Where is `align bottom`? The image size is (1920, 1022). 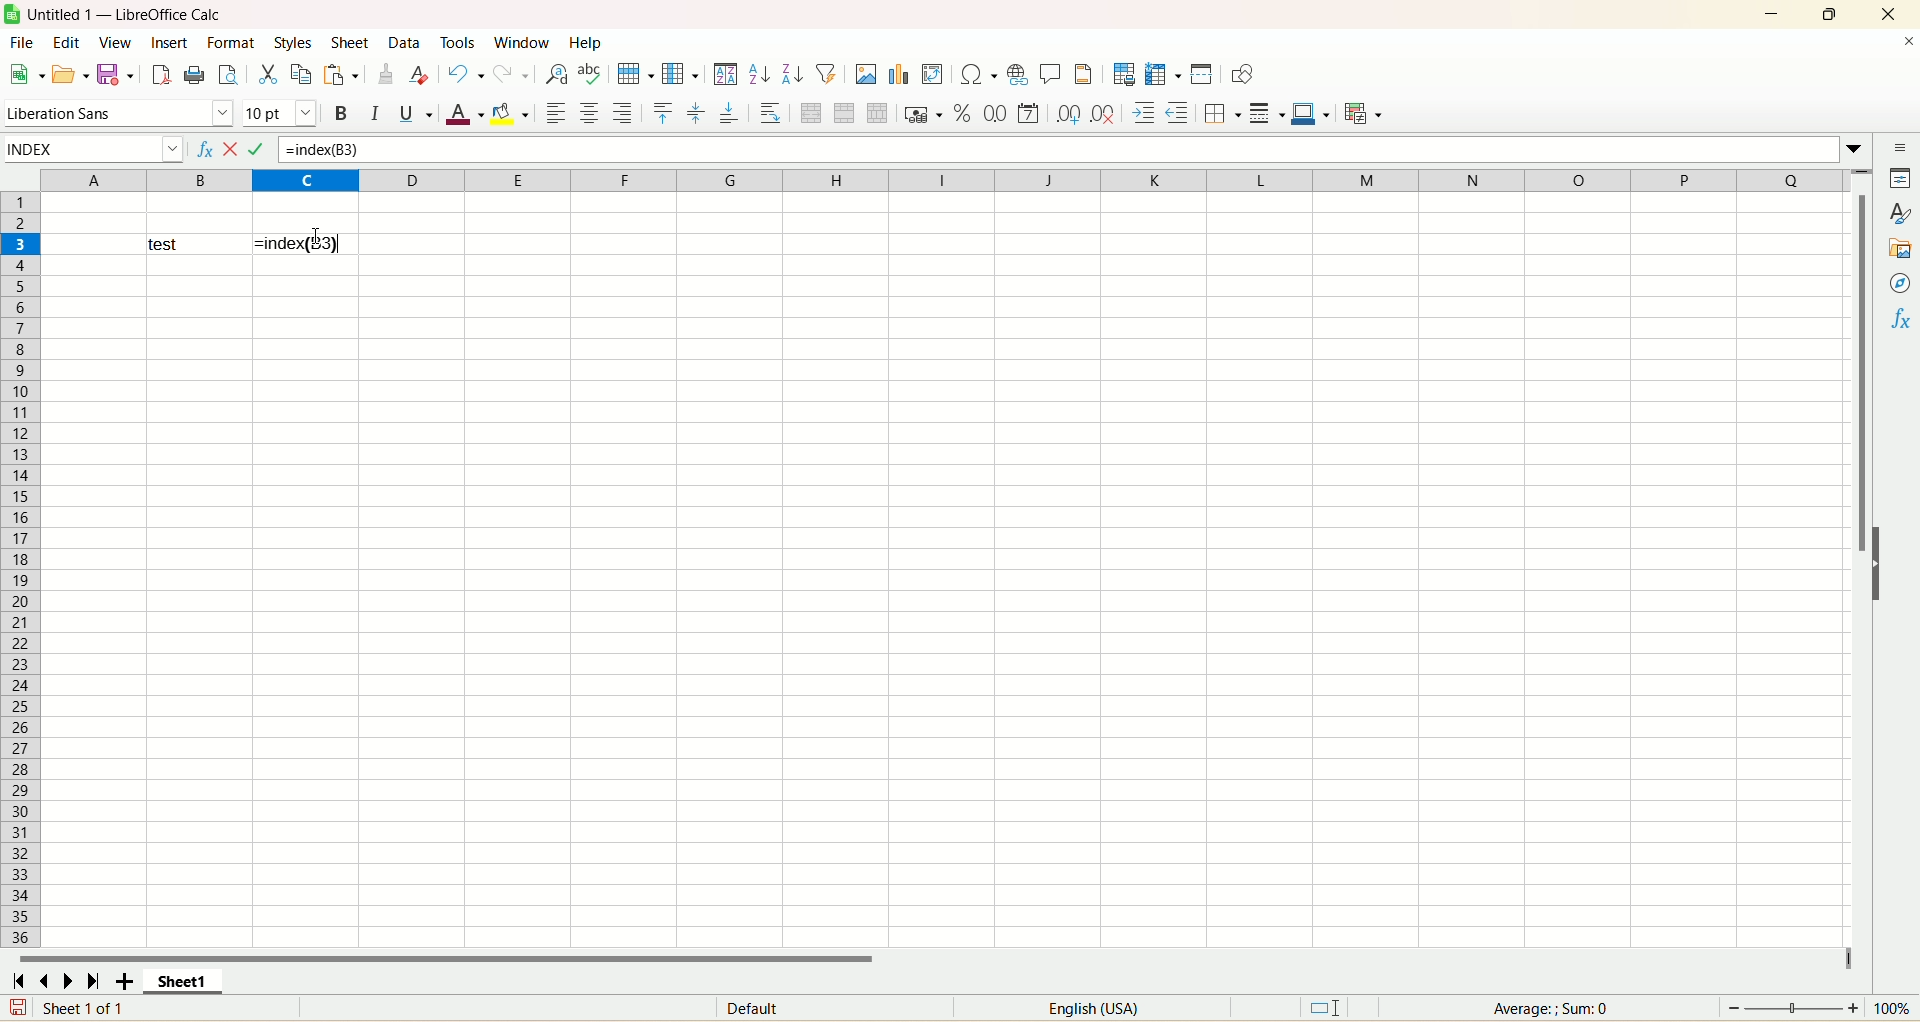 align bottom is located at coordinates (730, 112).